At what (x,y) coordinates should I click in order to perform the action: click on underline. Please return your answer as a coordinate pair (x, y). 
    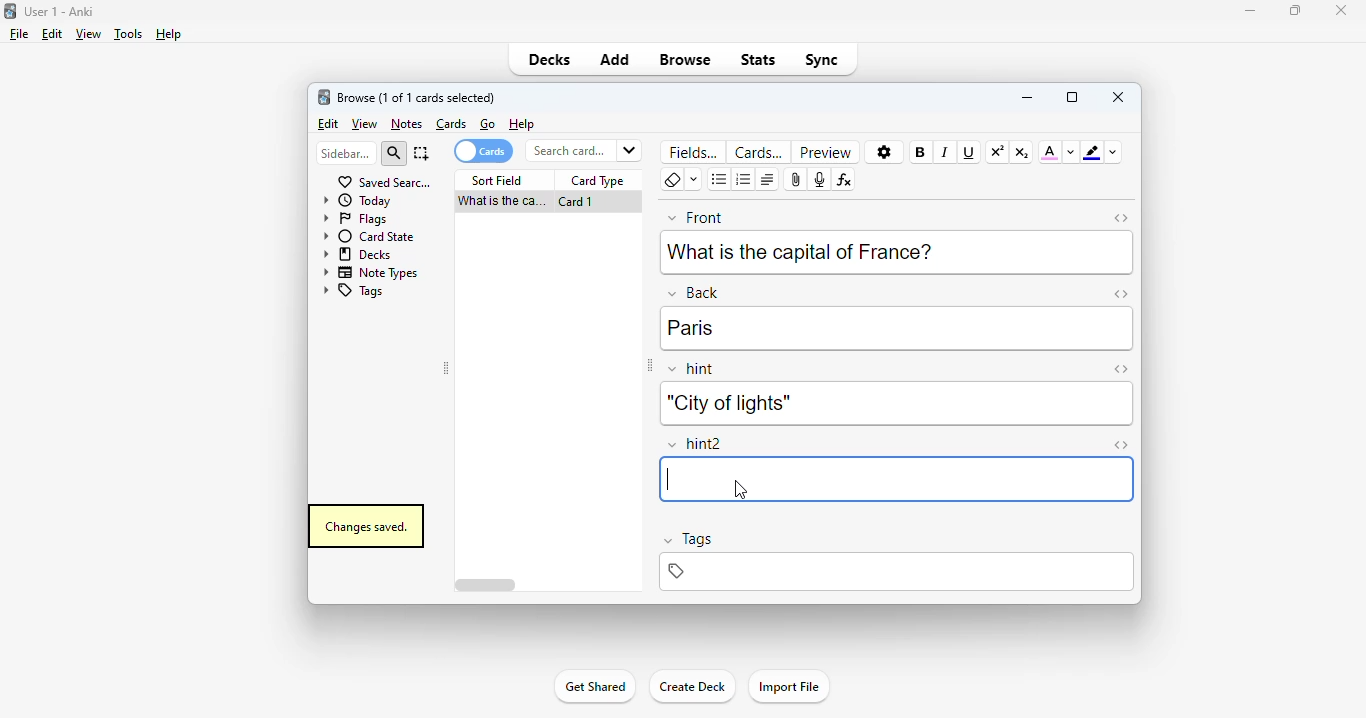
    Looking at the image, I should click on (967, 152).